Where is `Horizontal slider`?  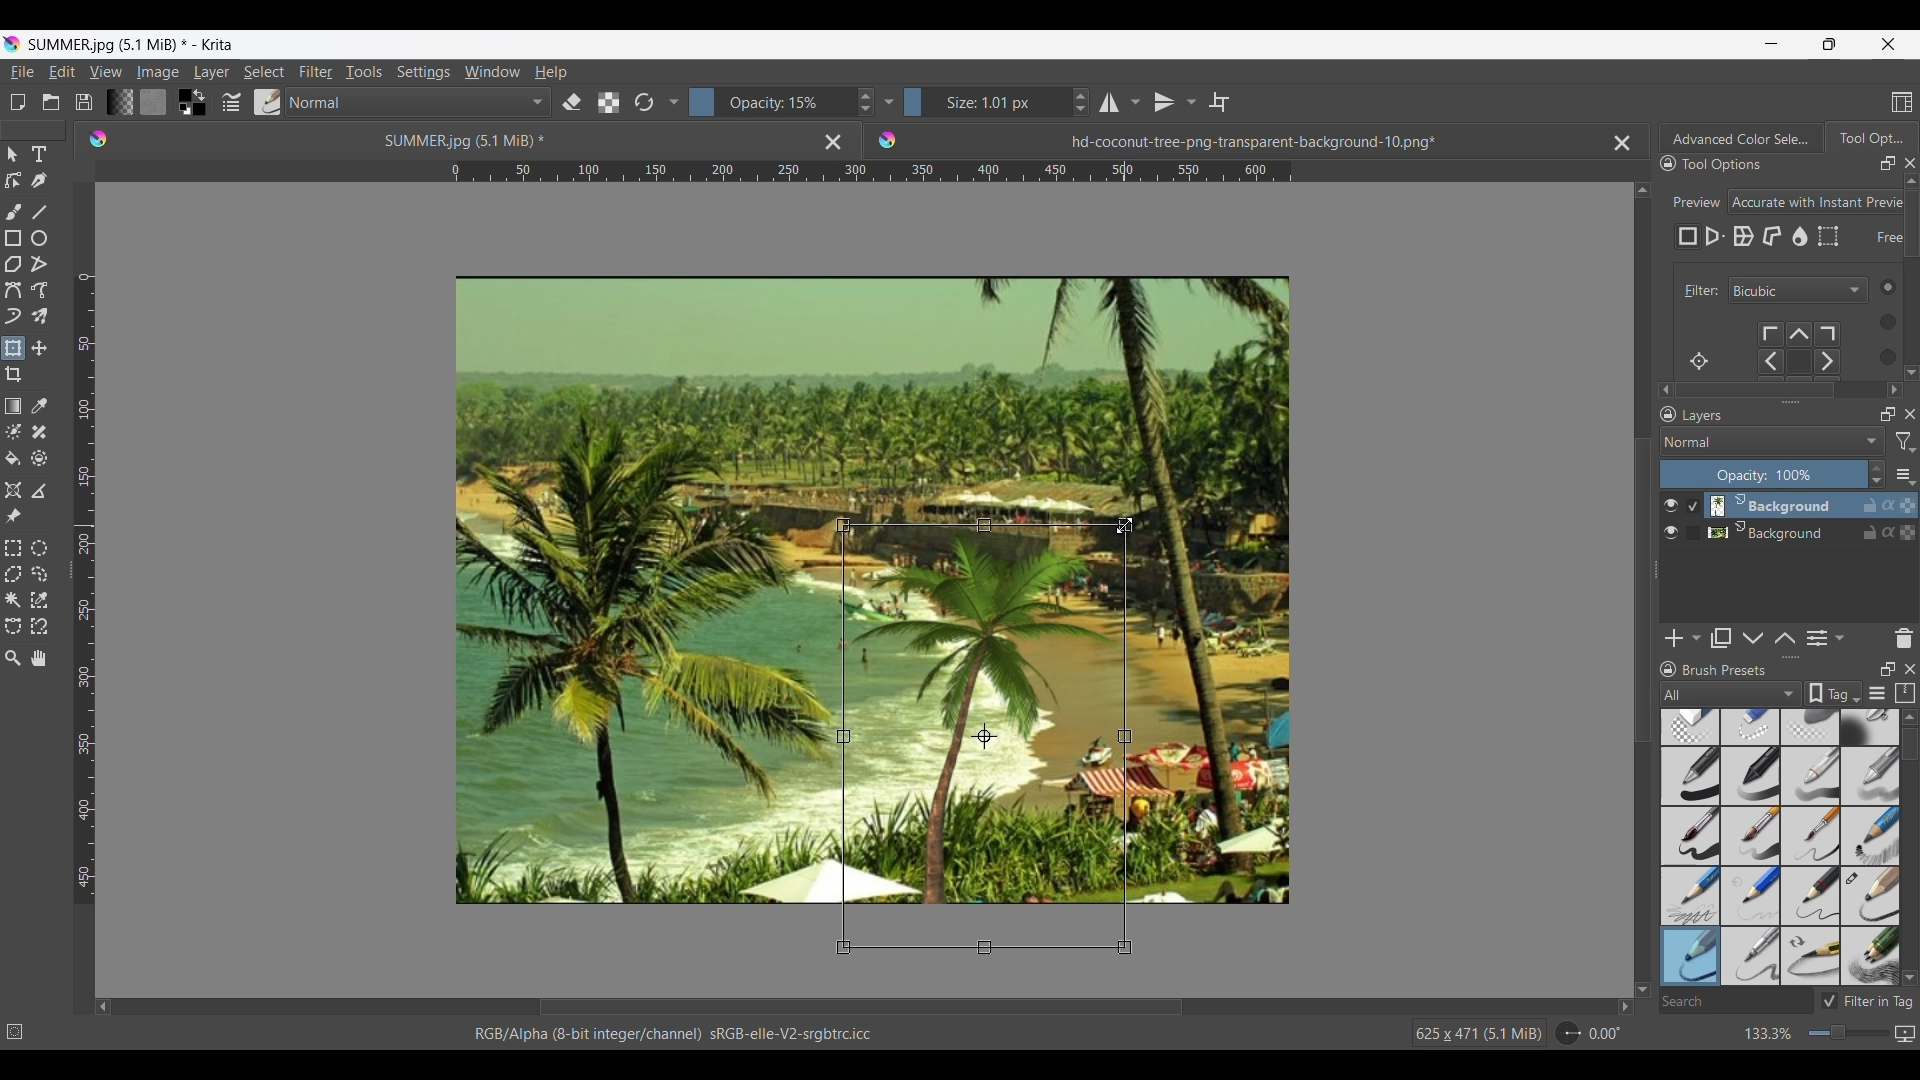
Horizontal slider is located at coordinates (861, 1007).